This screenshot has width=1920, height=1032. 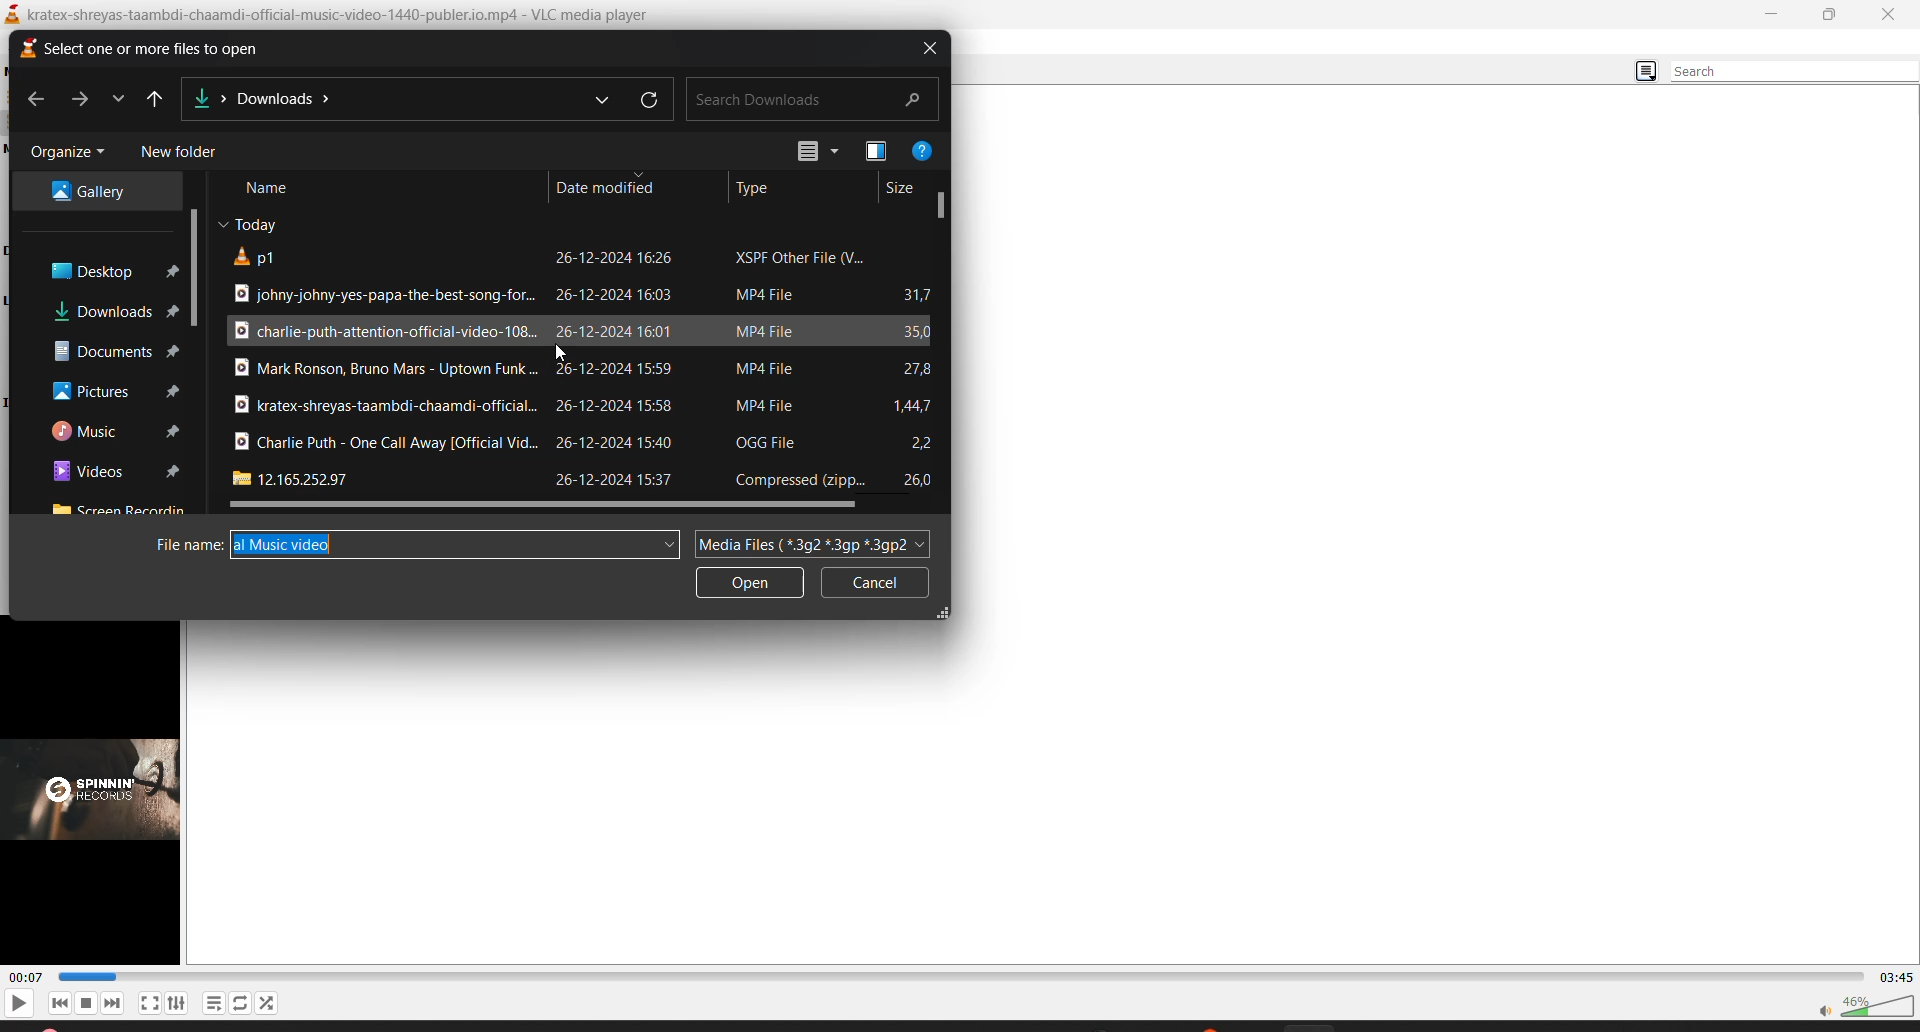 I want to click on file size, so click(x=911, y=364).